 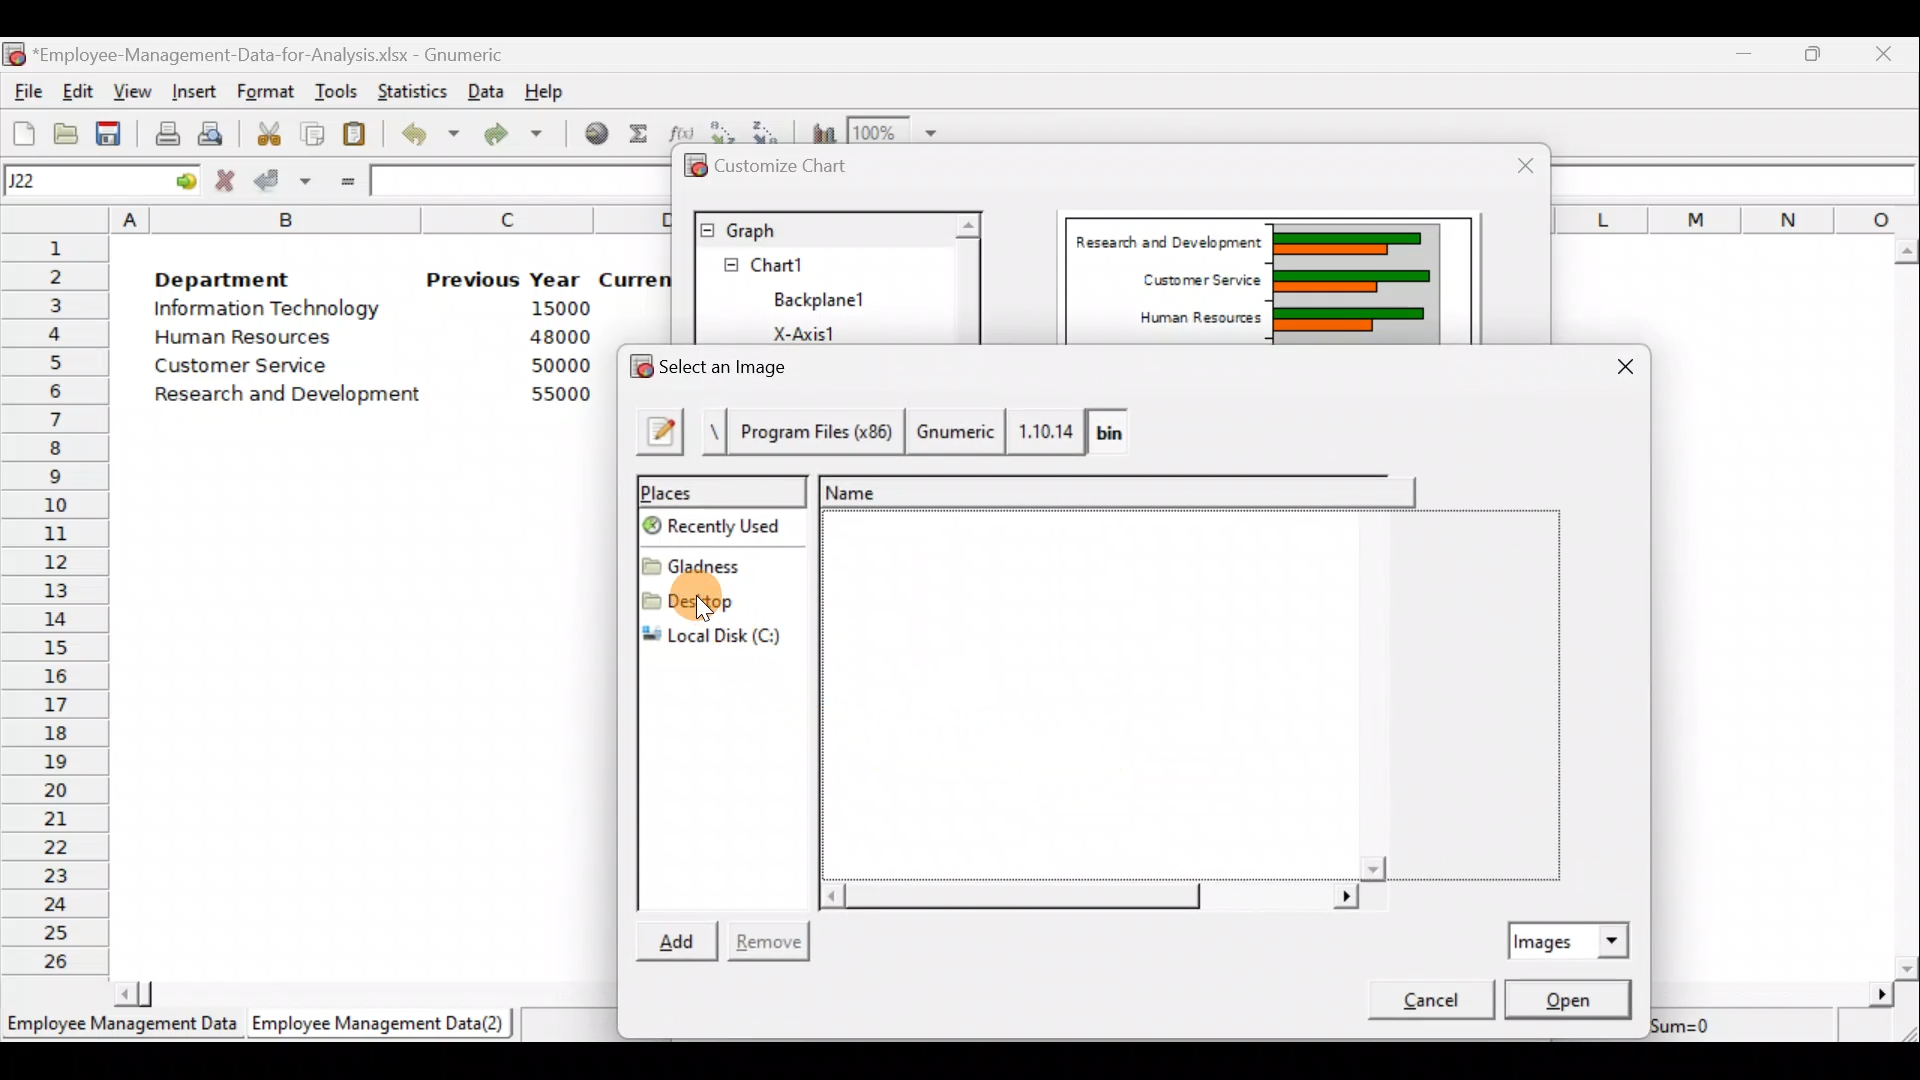 I want to click on Enter formula, so click(x=344, y=182).